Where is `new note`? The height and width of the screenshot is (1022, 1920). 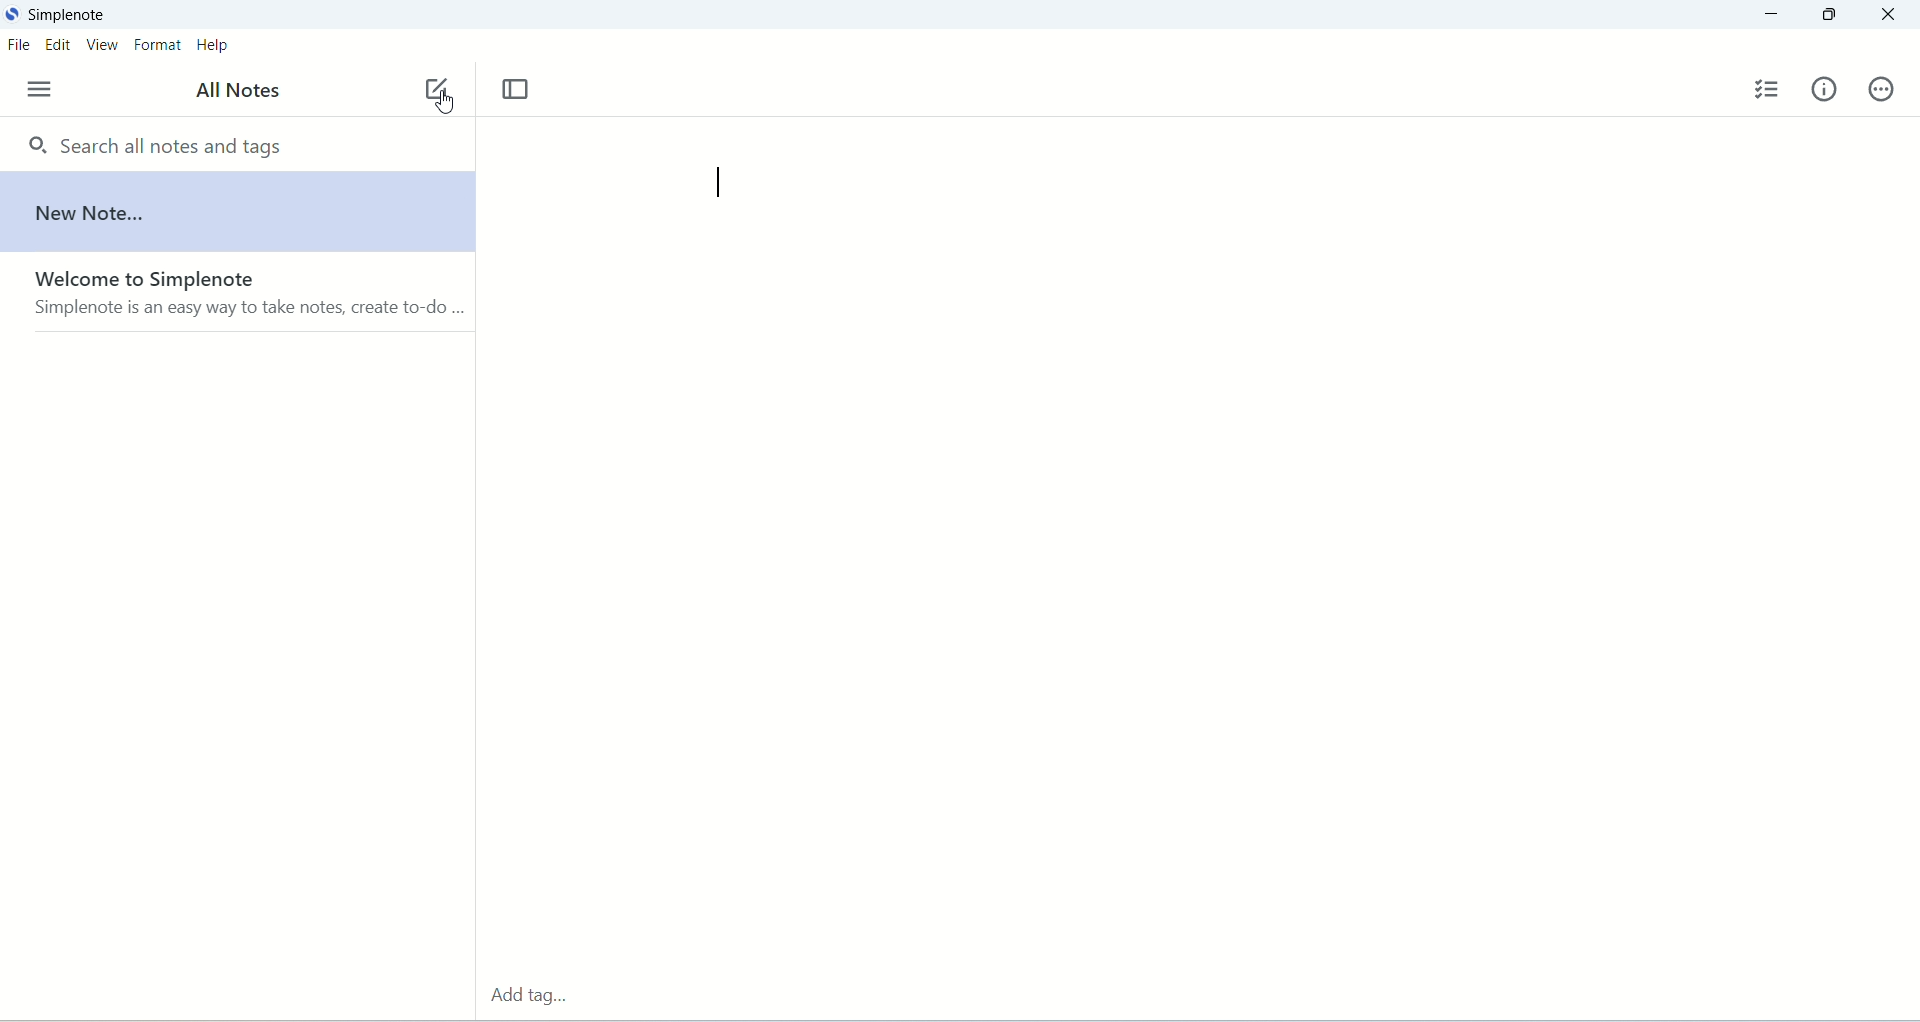 new note is located at coordinates (433, 84).